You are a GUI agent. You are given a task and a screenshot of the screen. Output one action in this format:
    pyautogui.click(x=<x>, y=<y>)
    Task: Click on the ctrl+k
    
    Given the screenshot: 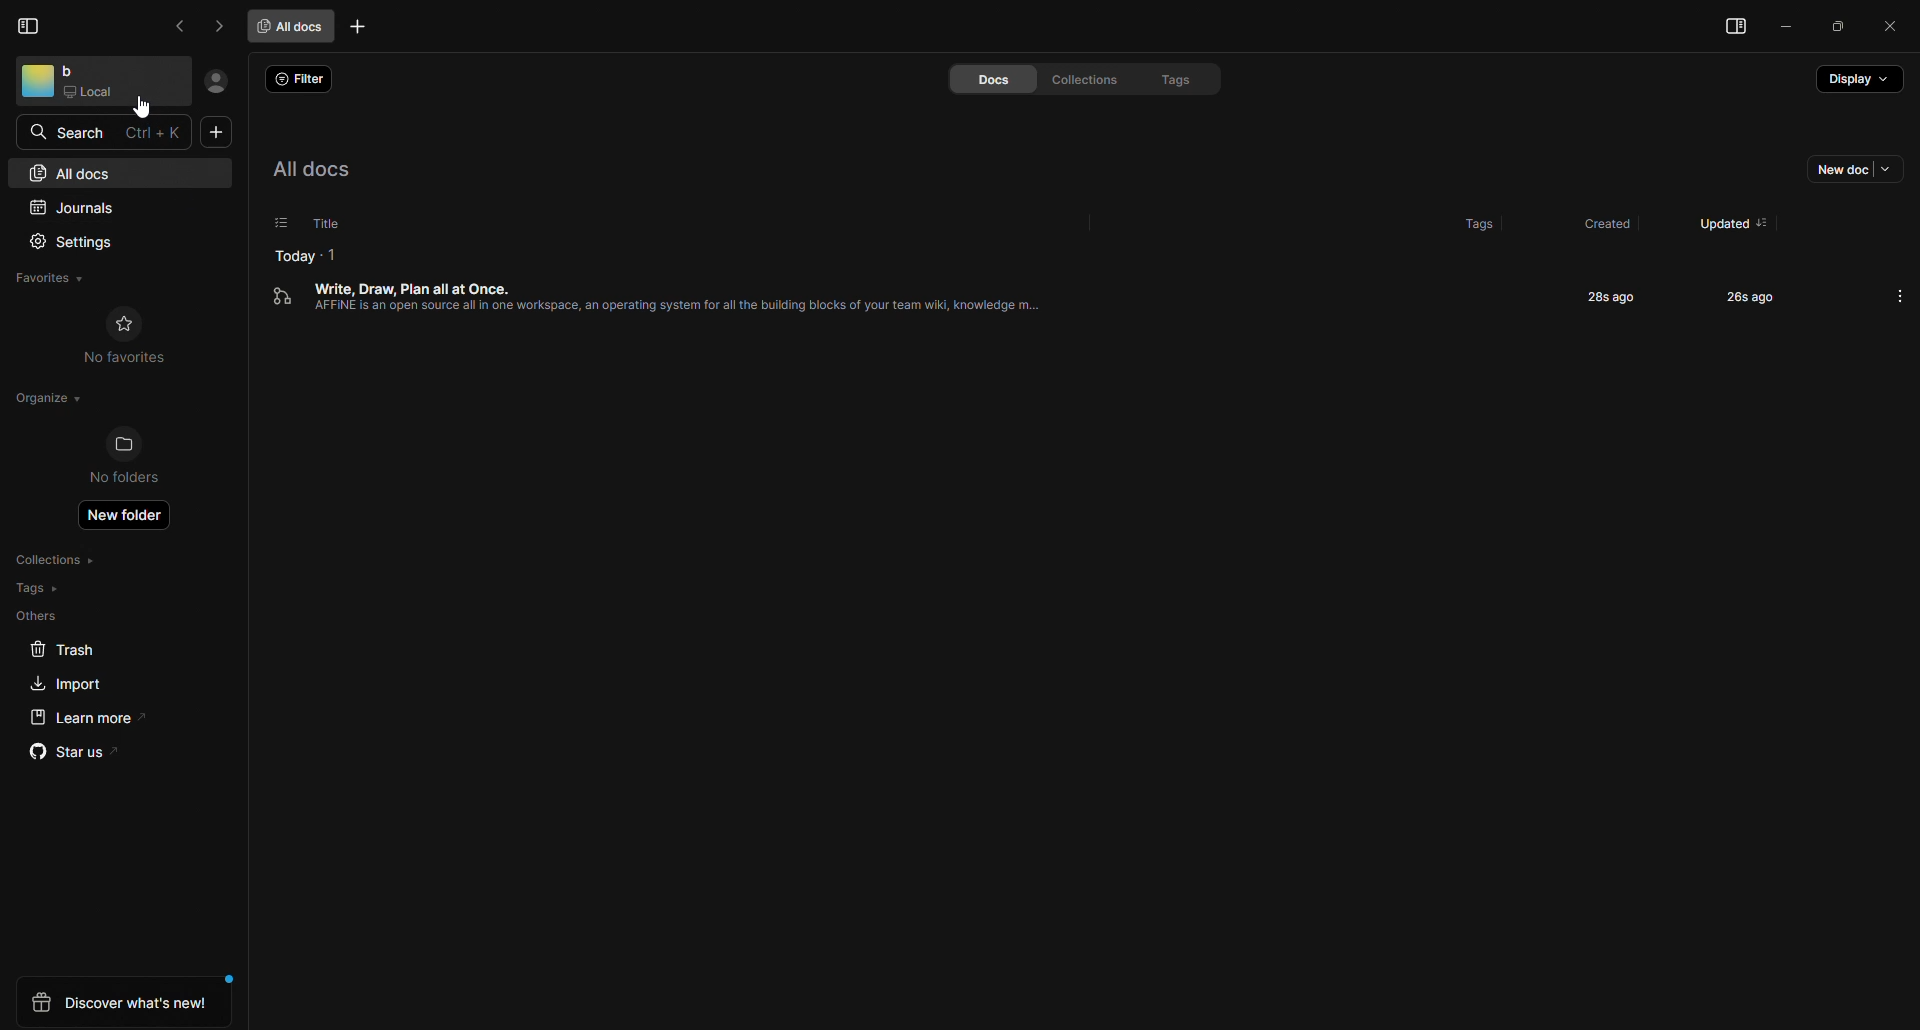 What is the action you would take?
    pyautogui.click(x=156, y=132)
    